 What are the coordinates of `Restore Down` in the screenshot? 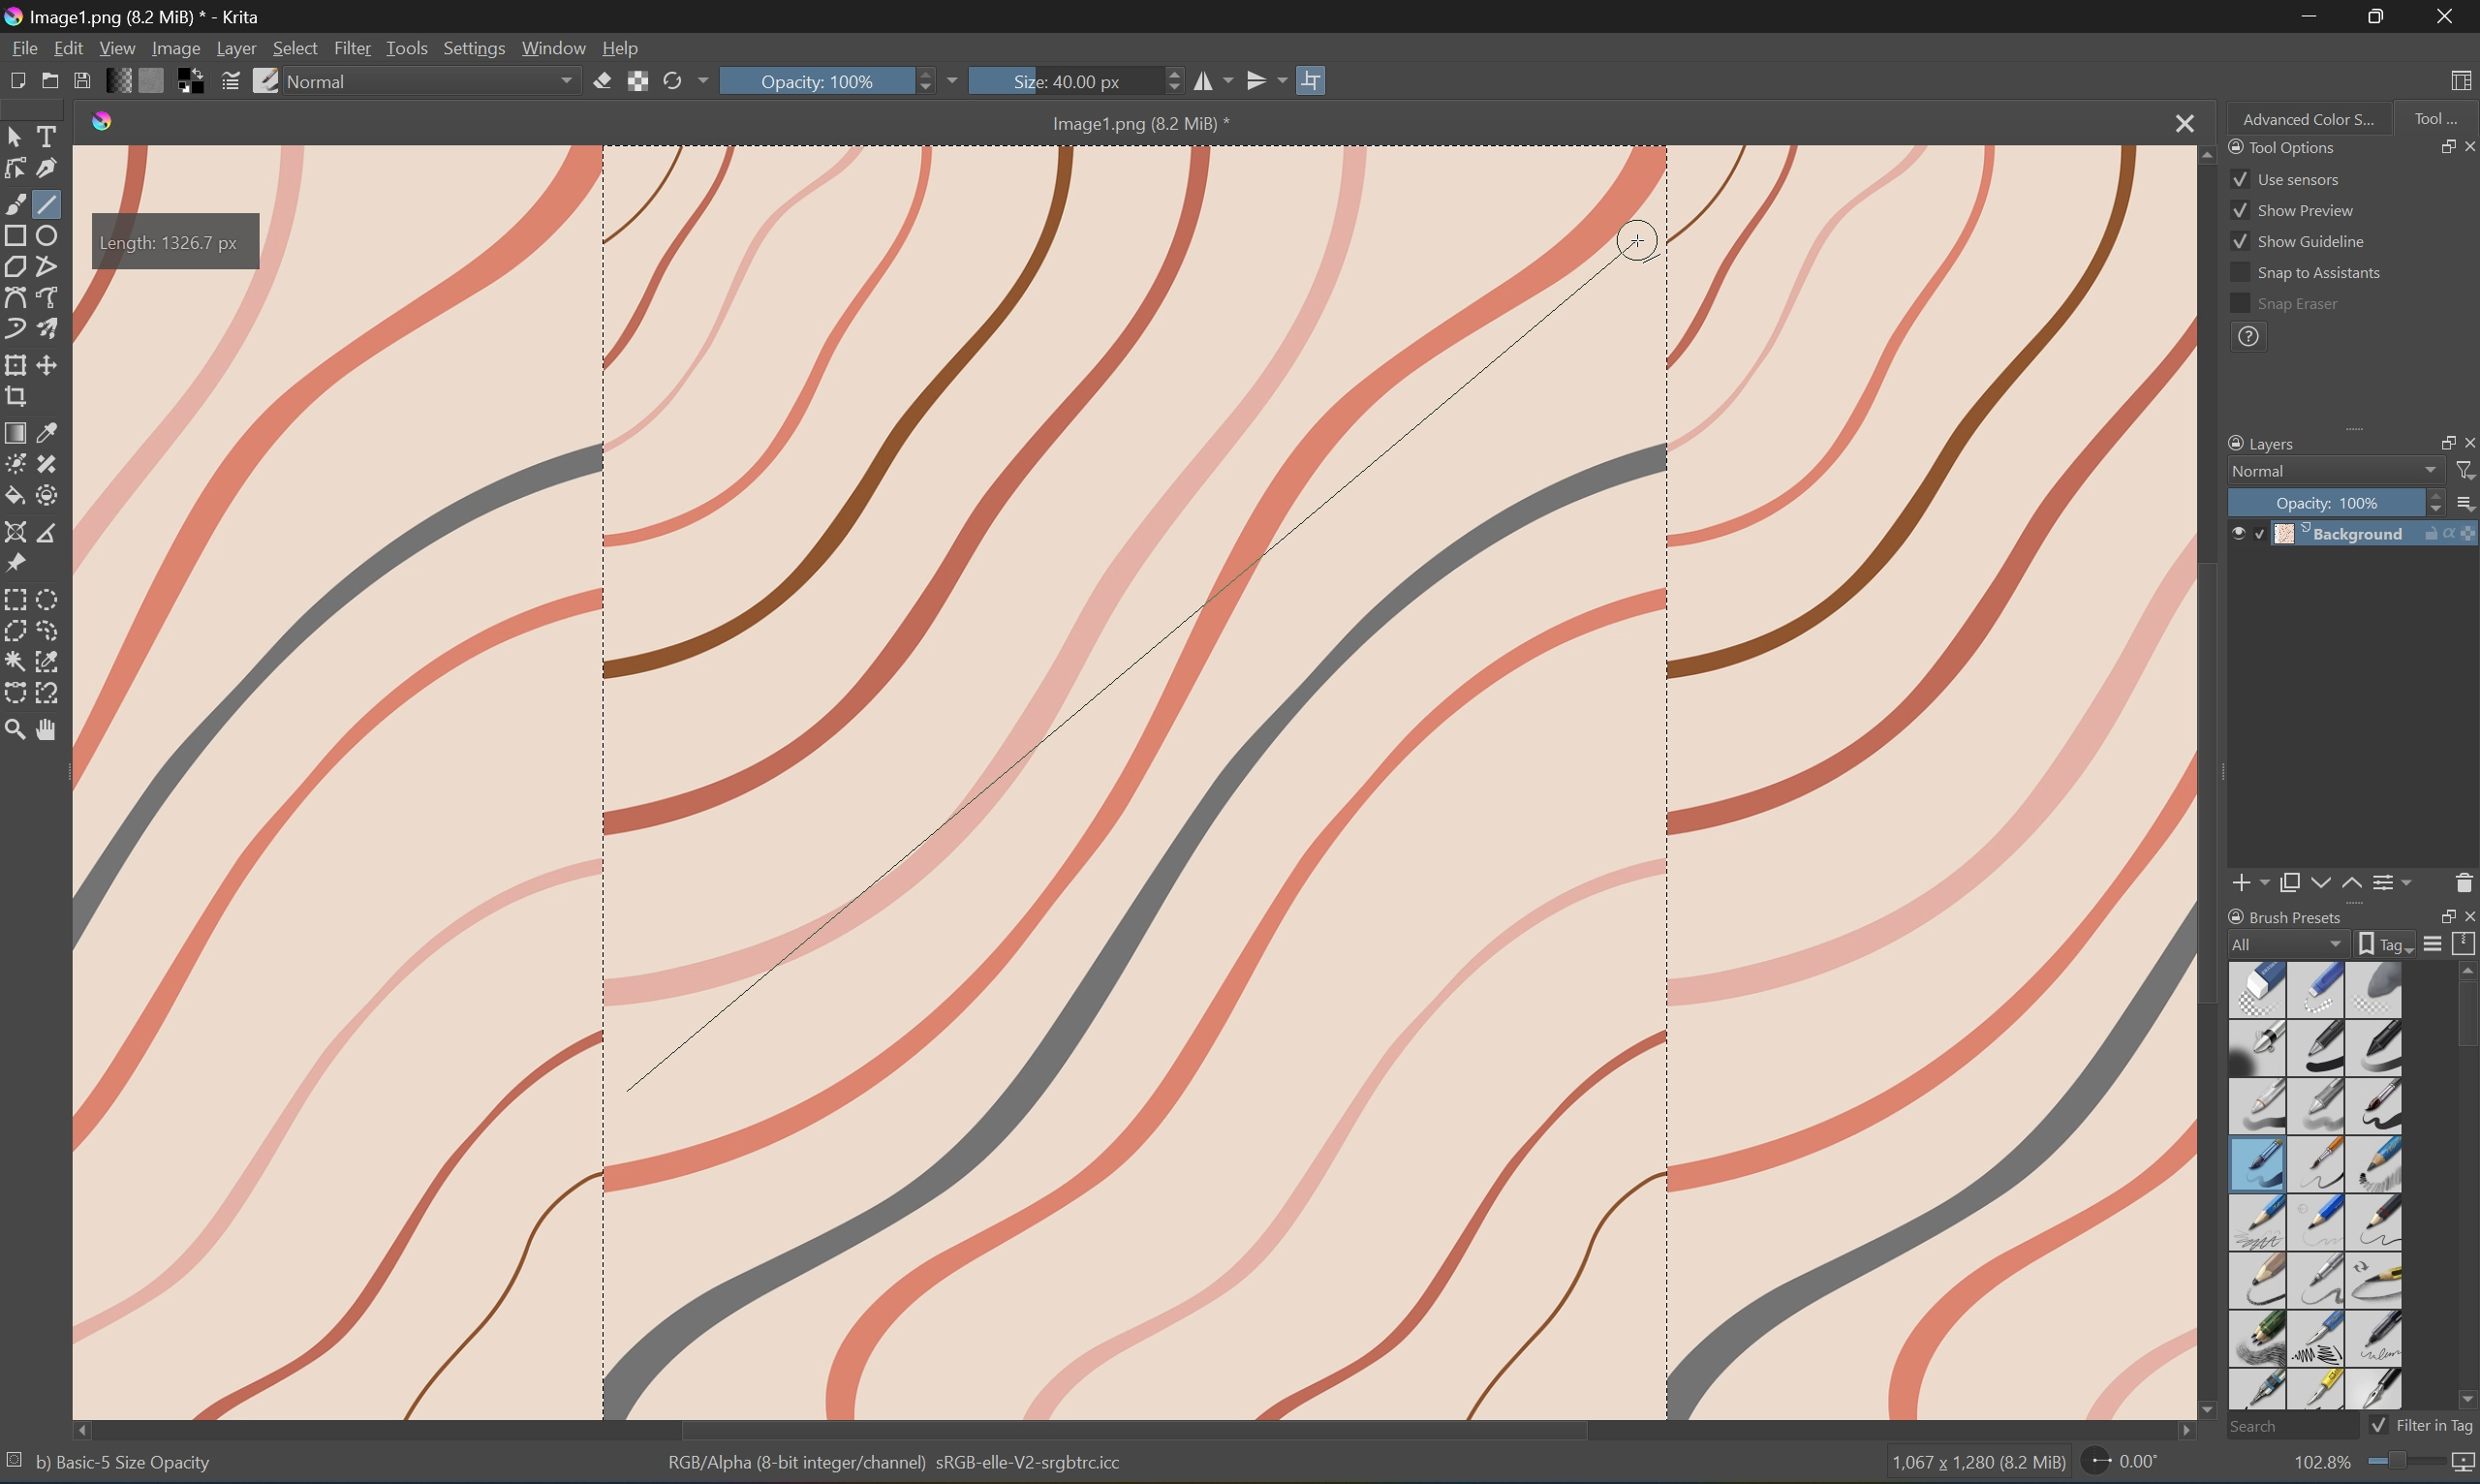 It's located at (2434, 441).